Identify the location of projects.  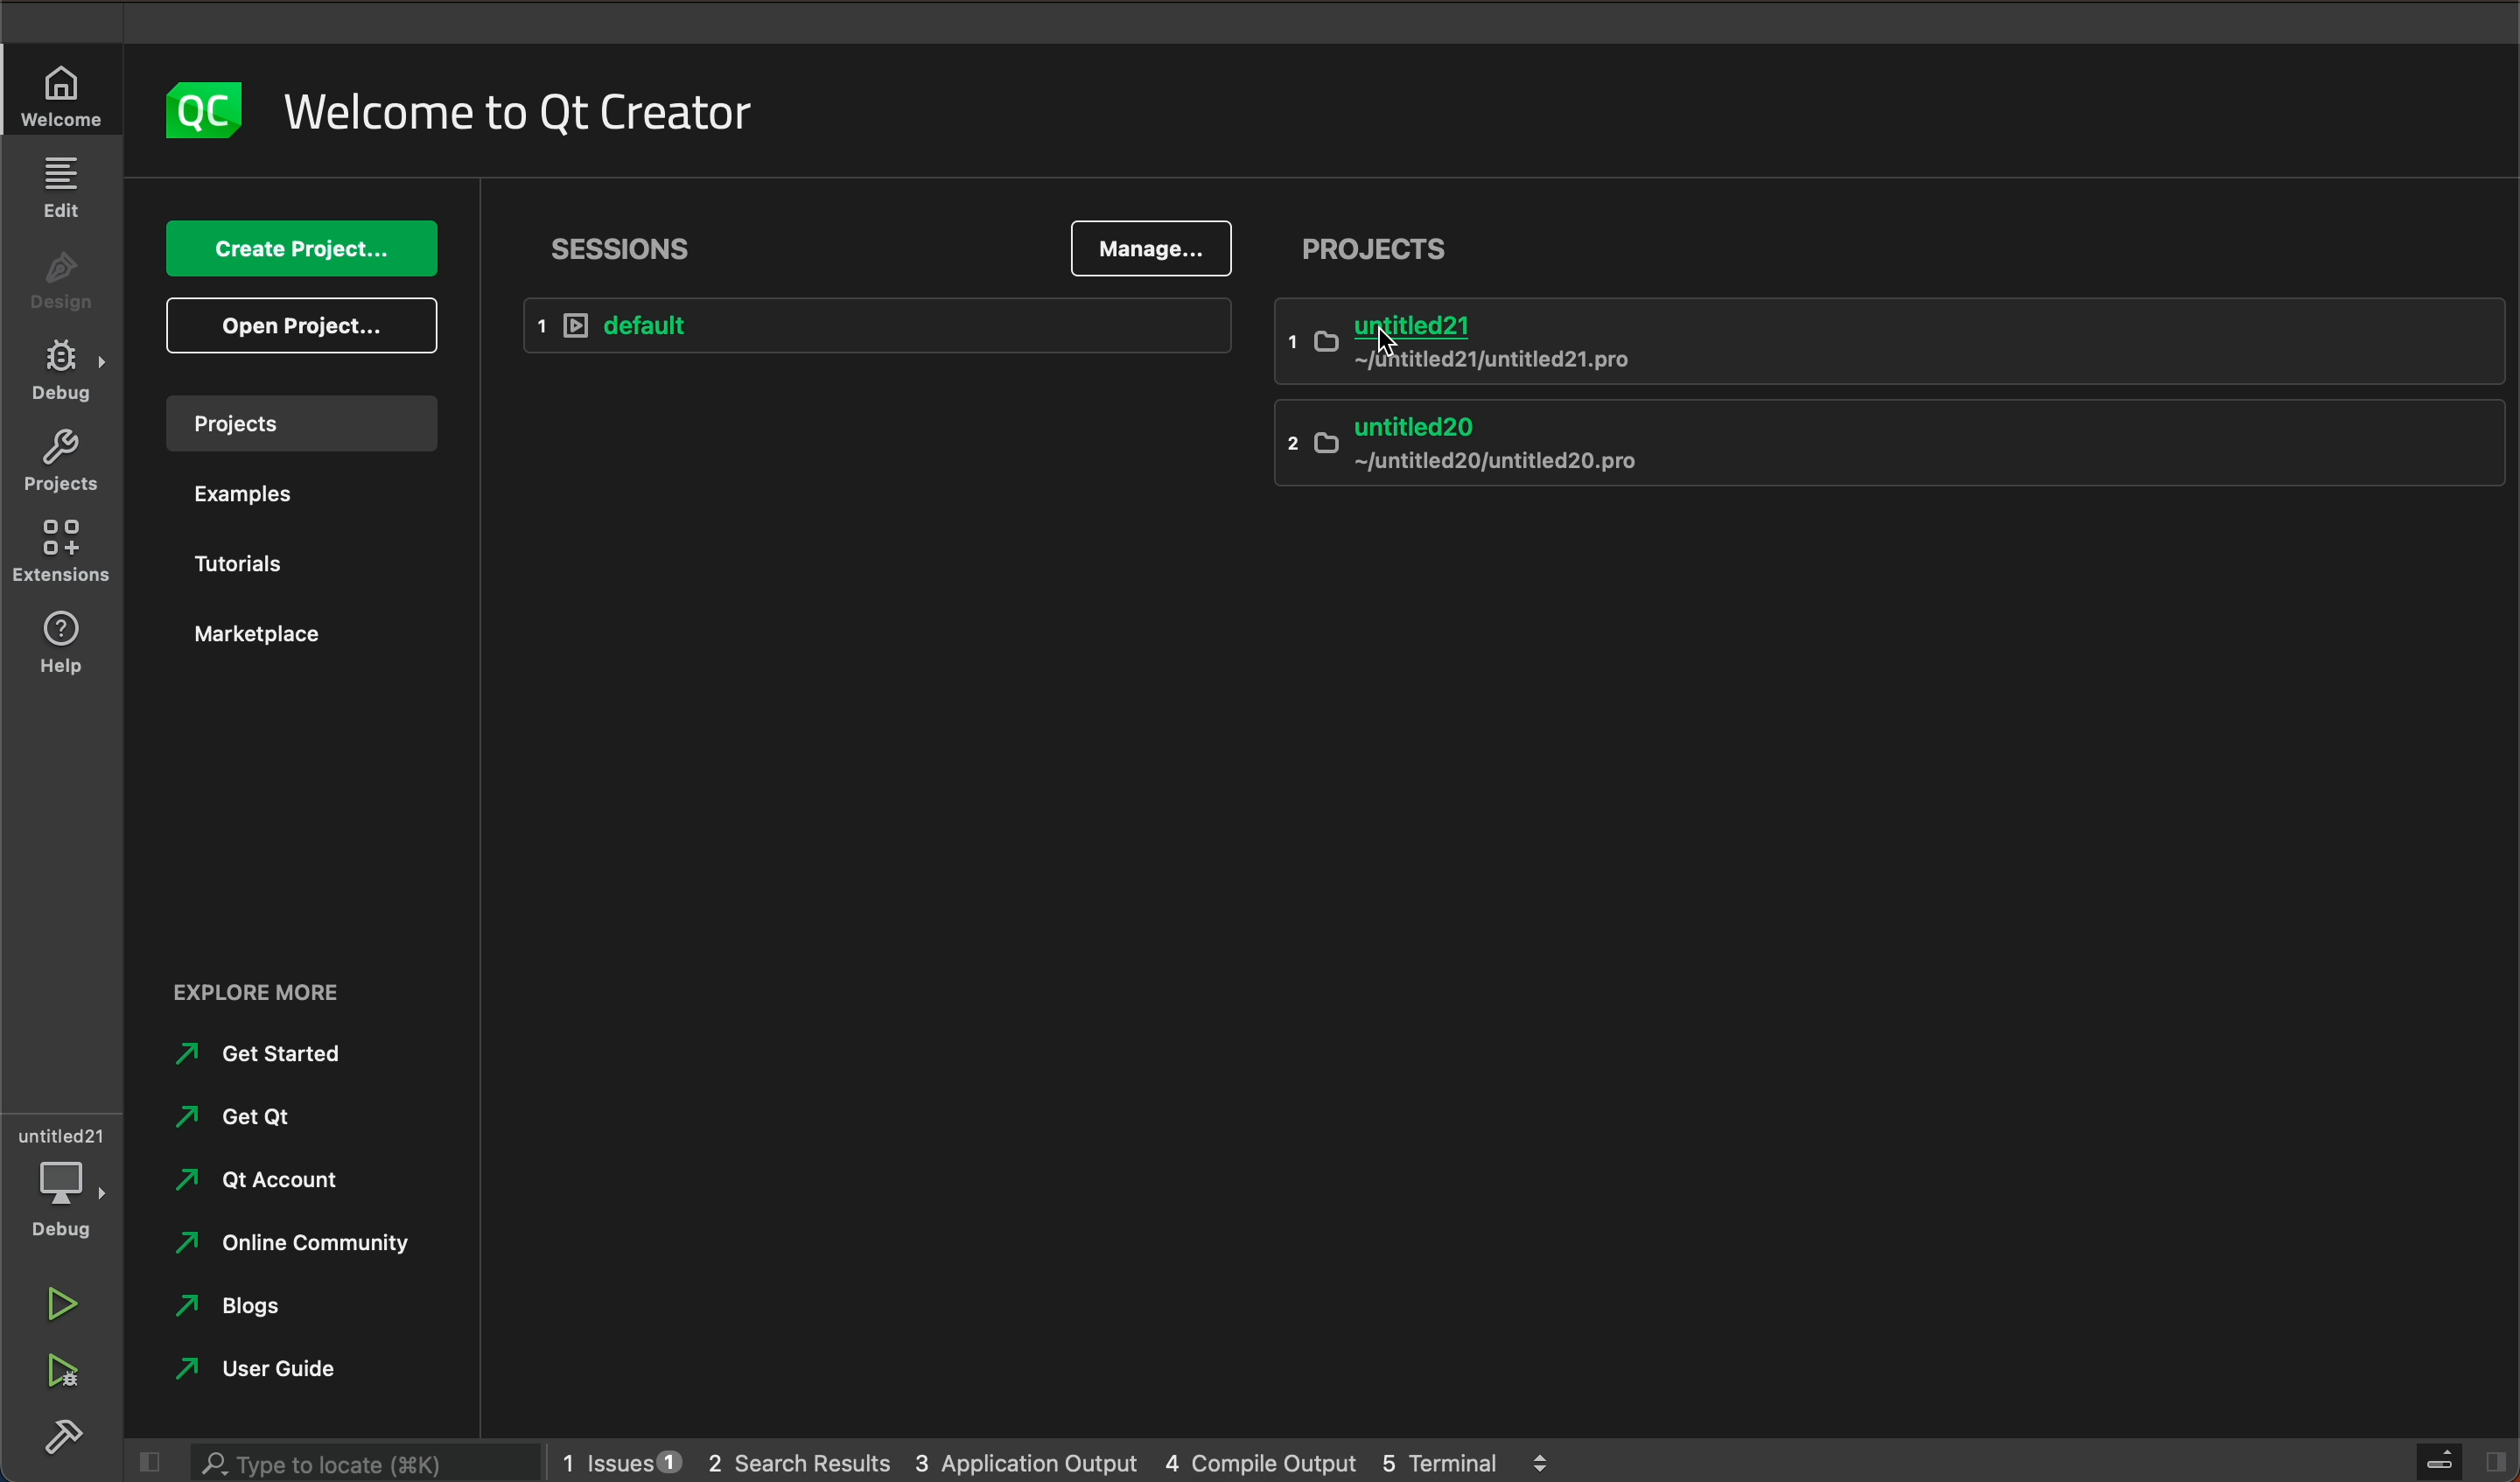
(62, 460).